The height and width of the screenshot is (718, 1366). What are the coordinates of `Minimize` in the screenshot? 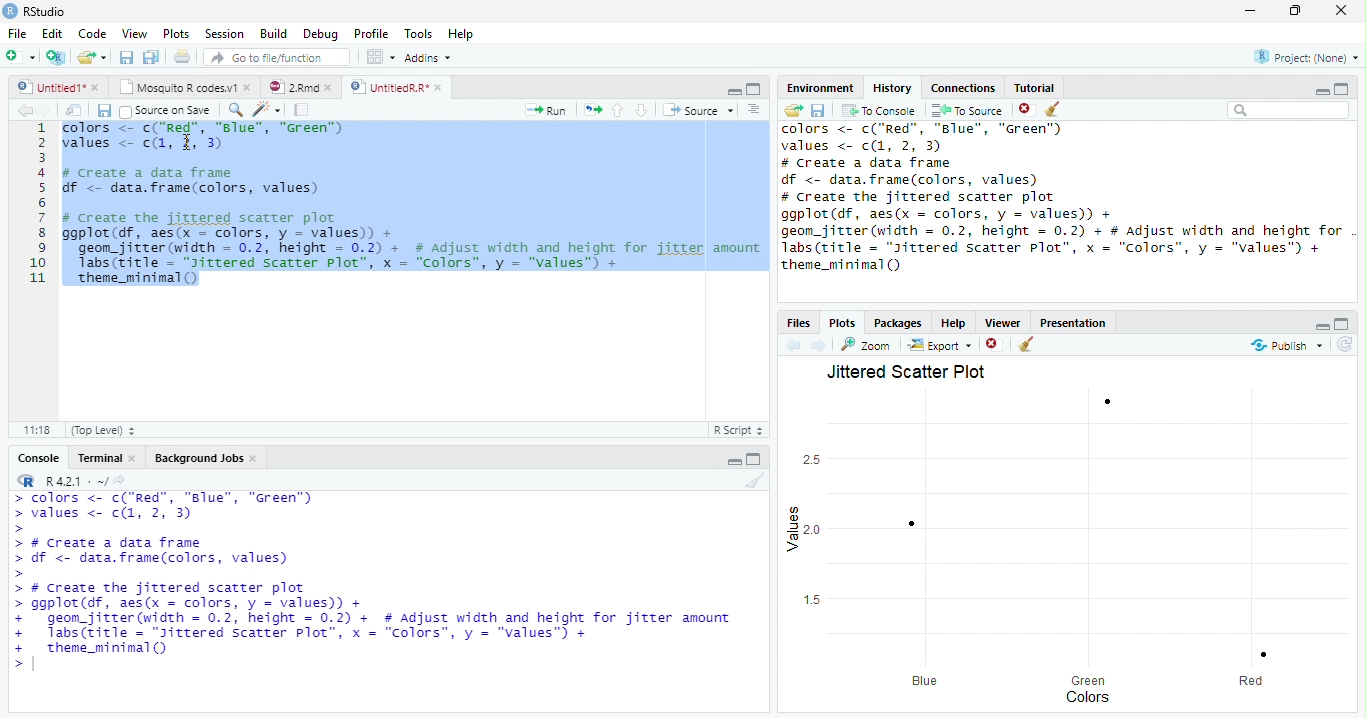 It's located at (733, 91).